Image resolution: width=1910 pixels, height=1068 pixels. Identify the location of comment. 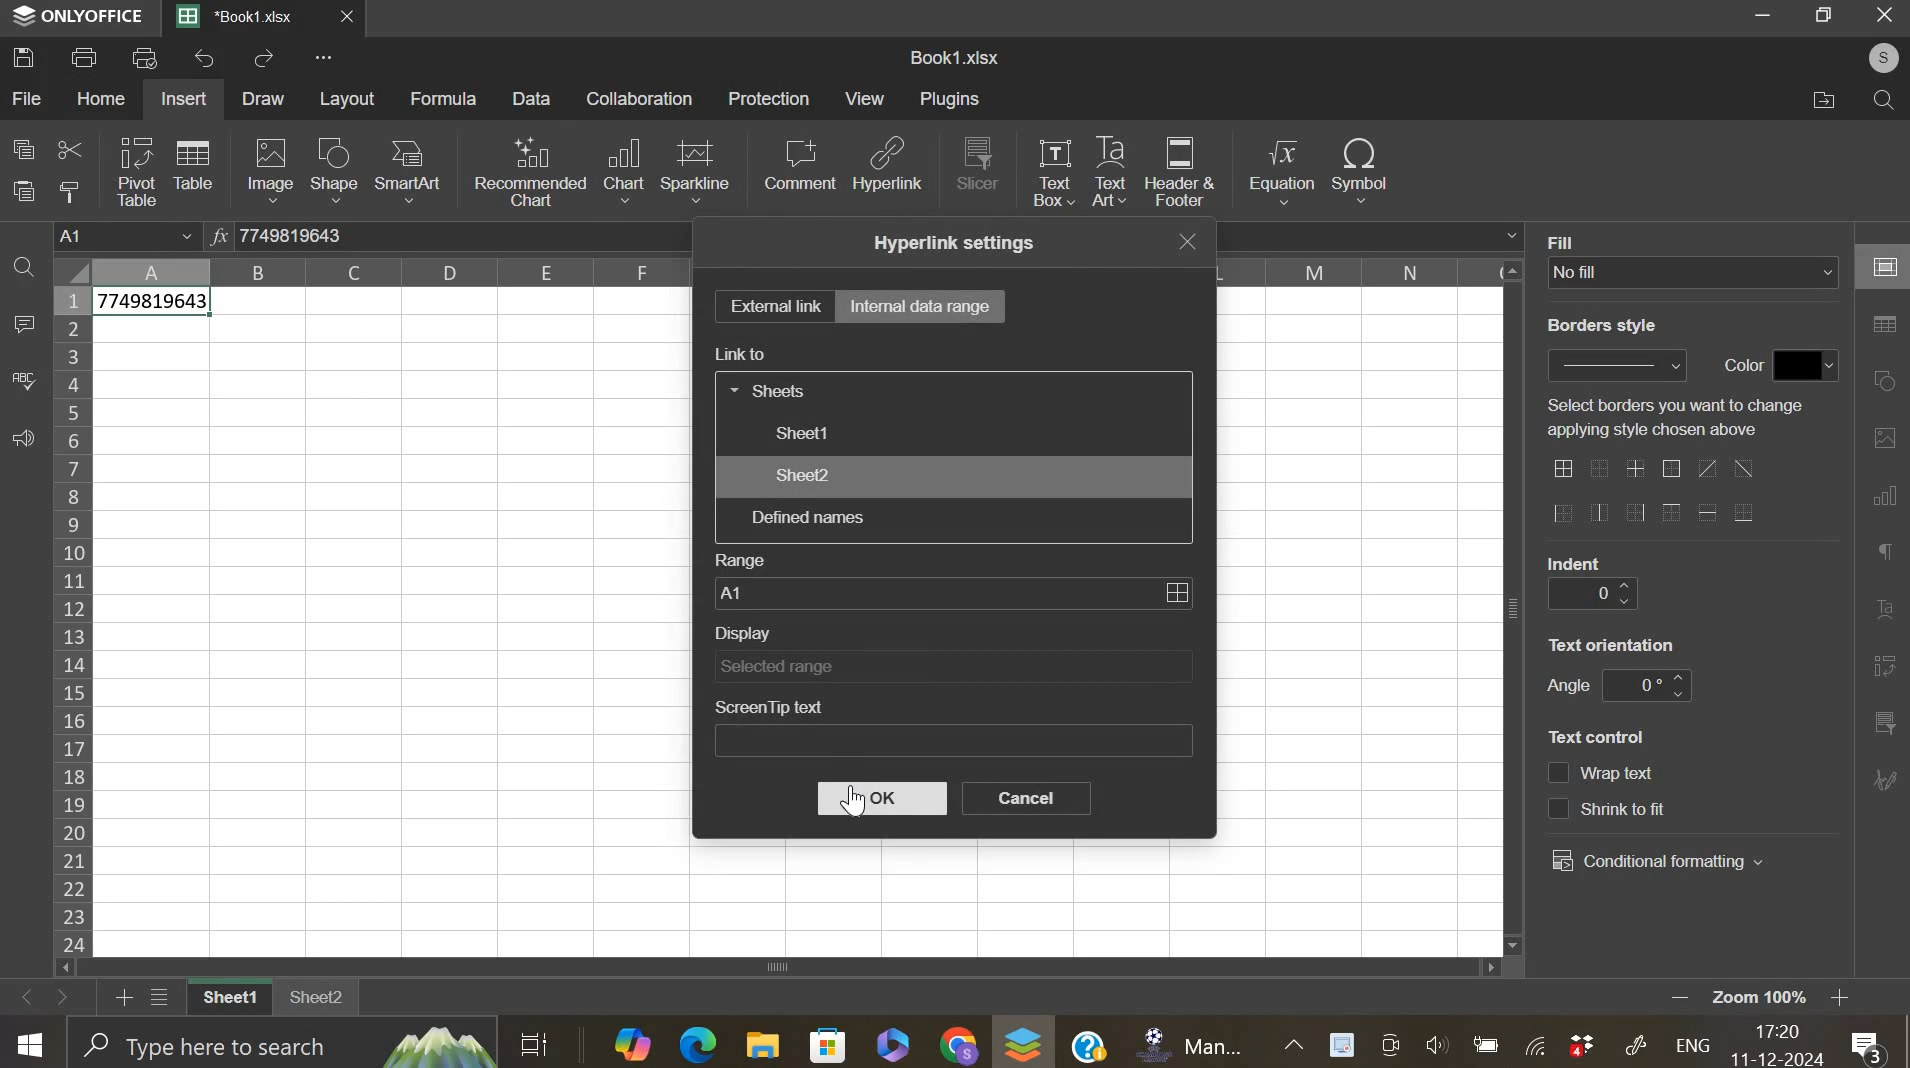
(799, 164).